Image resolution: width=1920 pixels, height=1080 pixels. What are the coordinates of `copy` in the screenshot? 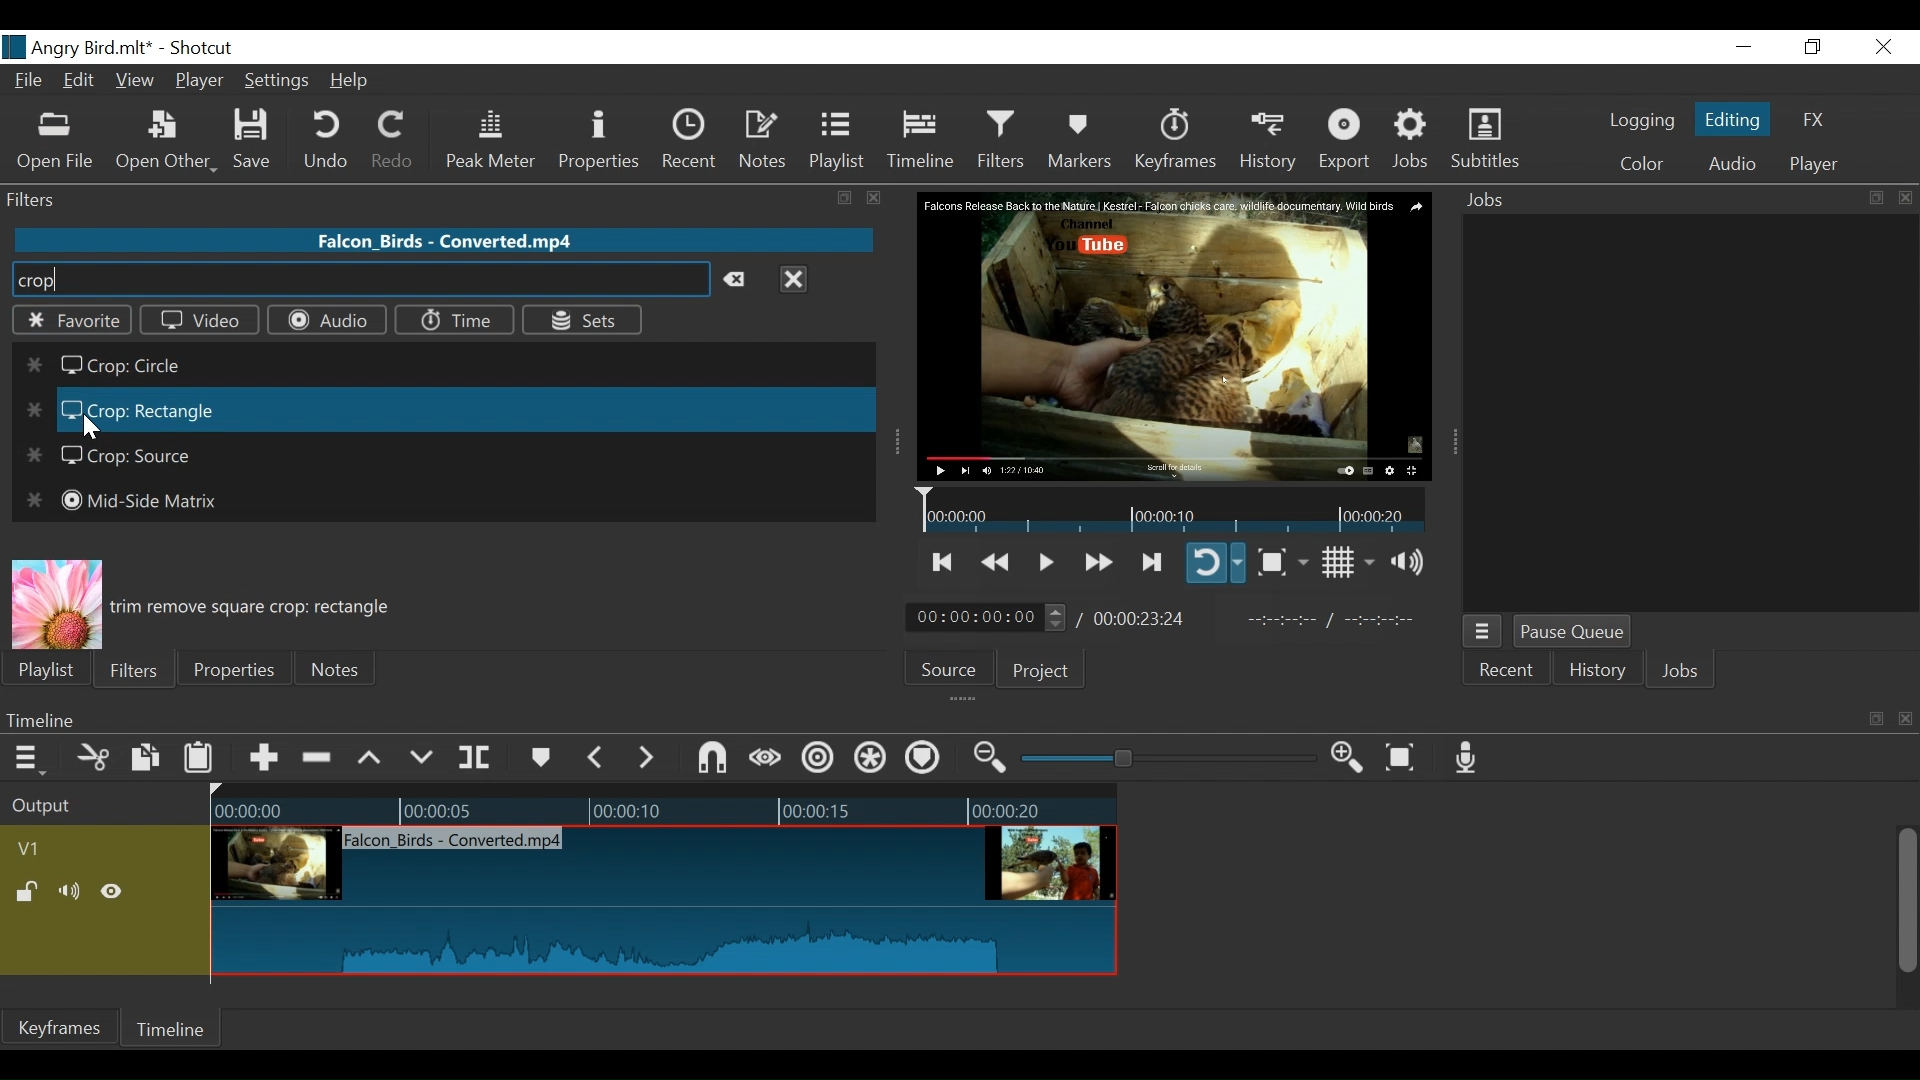 It's located at (847, 199).